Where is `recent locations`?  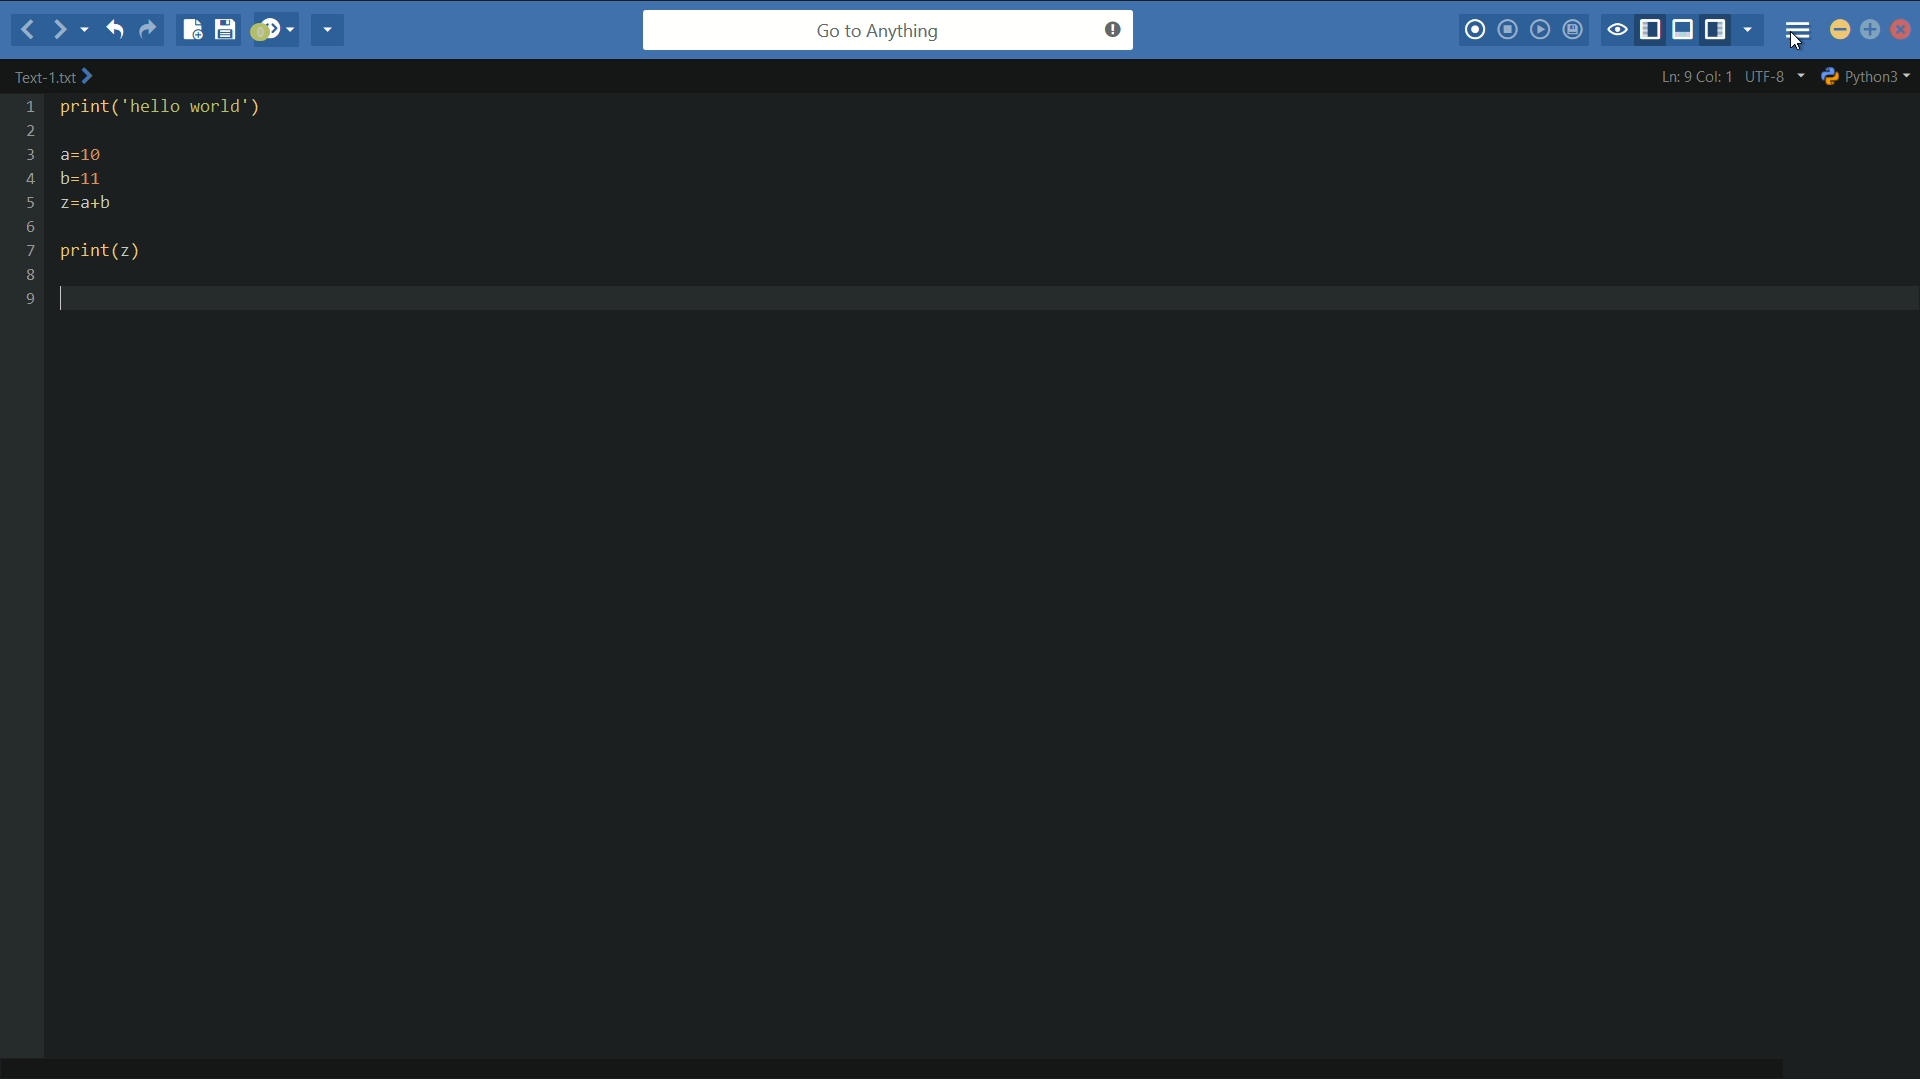
recent locations is located at coordinates (87, 31).